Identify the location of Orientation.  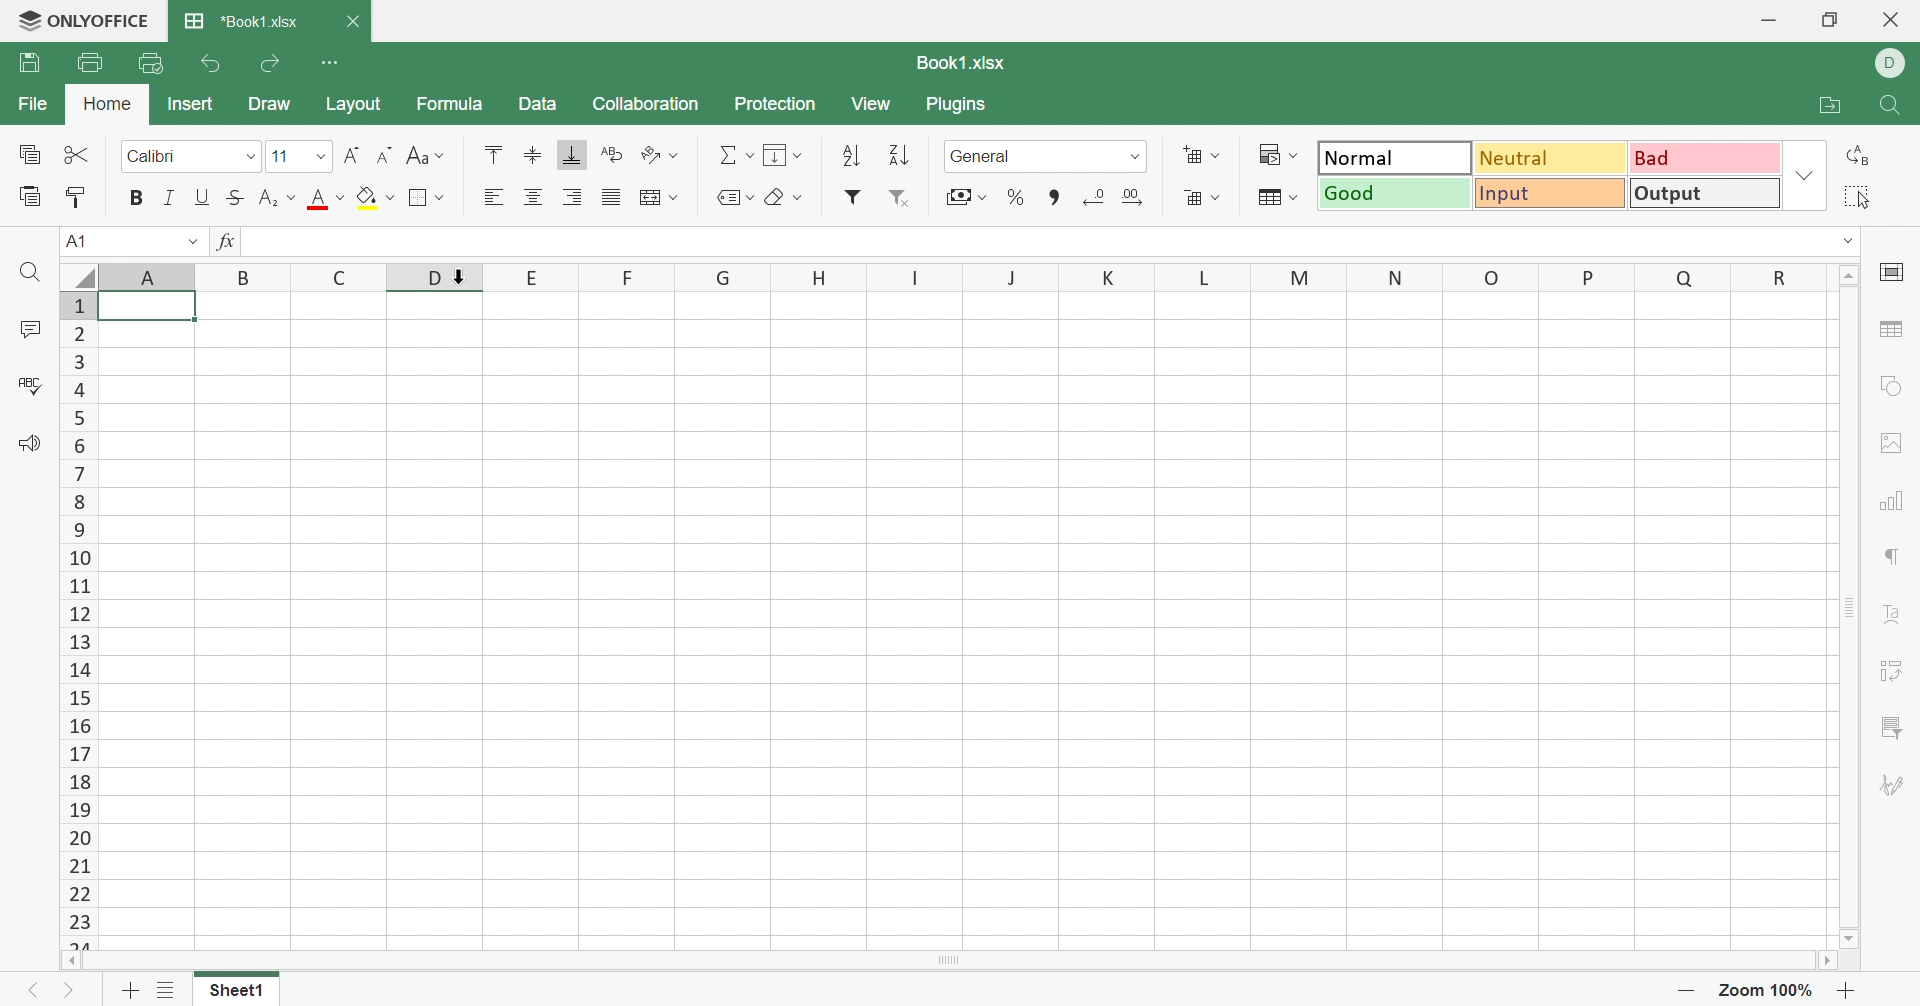
(647, 154).